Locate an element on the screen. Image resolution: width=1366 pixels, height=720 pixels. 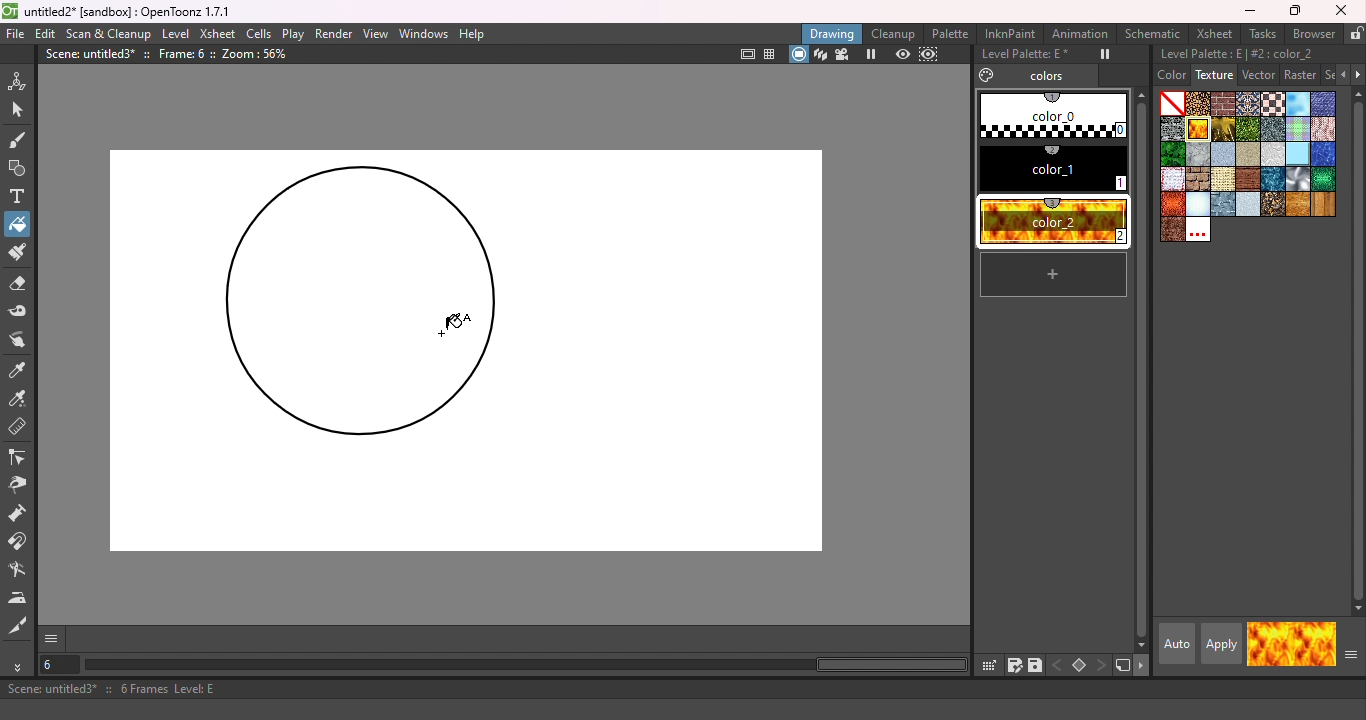
roughparquet.bmp is located at coordinates (1249, 180).